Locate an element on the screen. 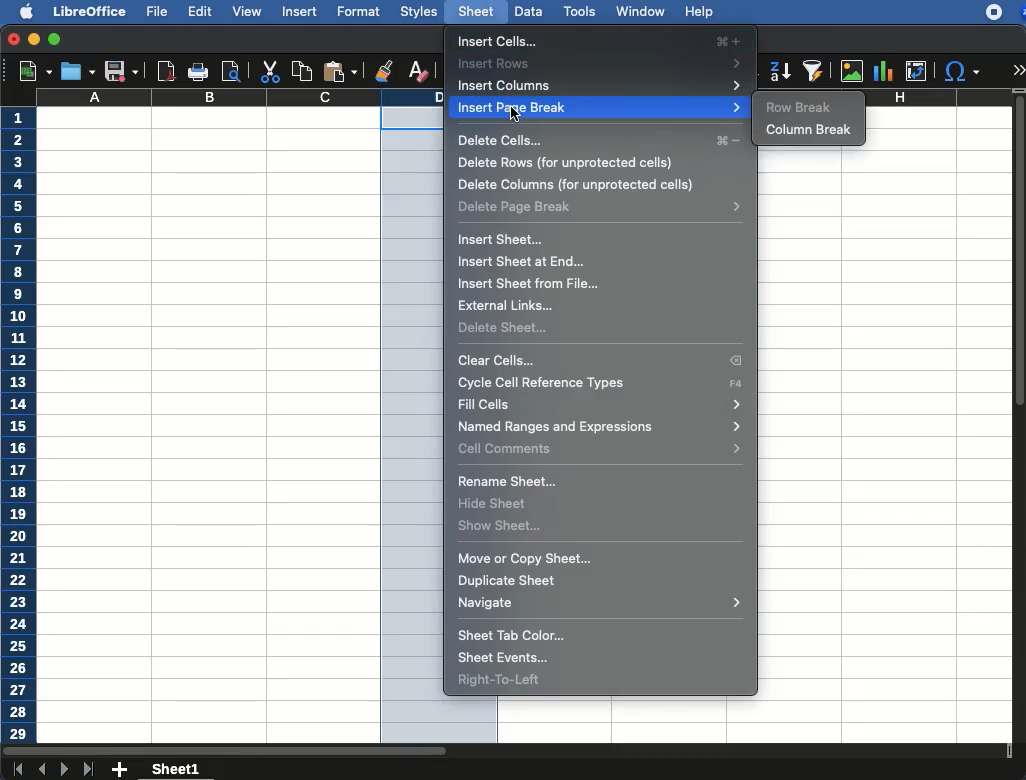 This screenshot has height=780, width=1026. insert columns  is located at coordinates (601, 86).